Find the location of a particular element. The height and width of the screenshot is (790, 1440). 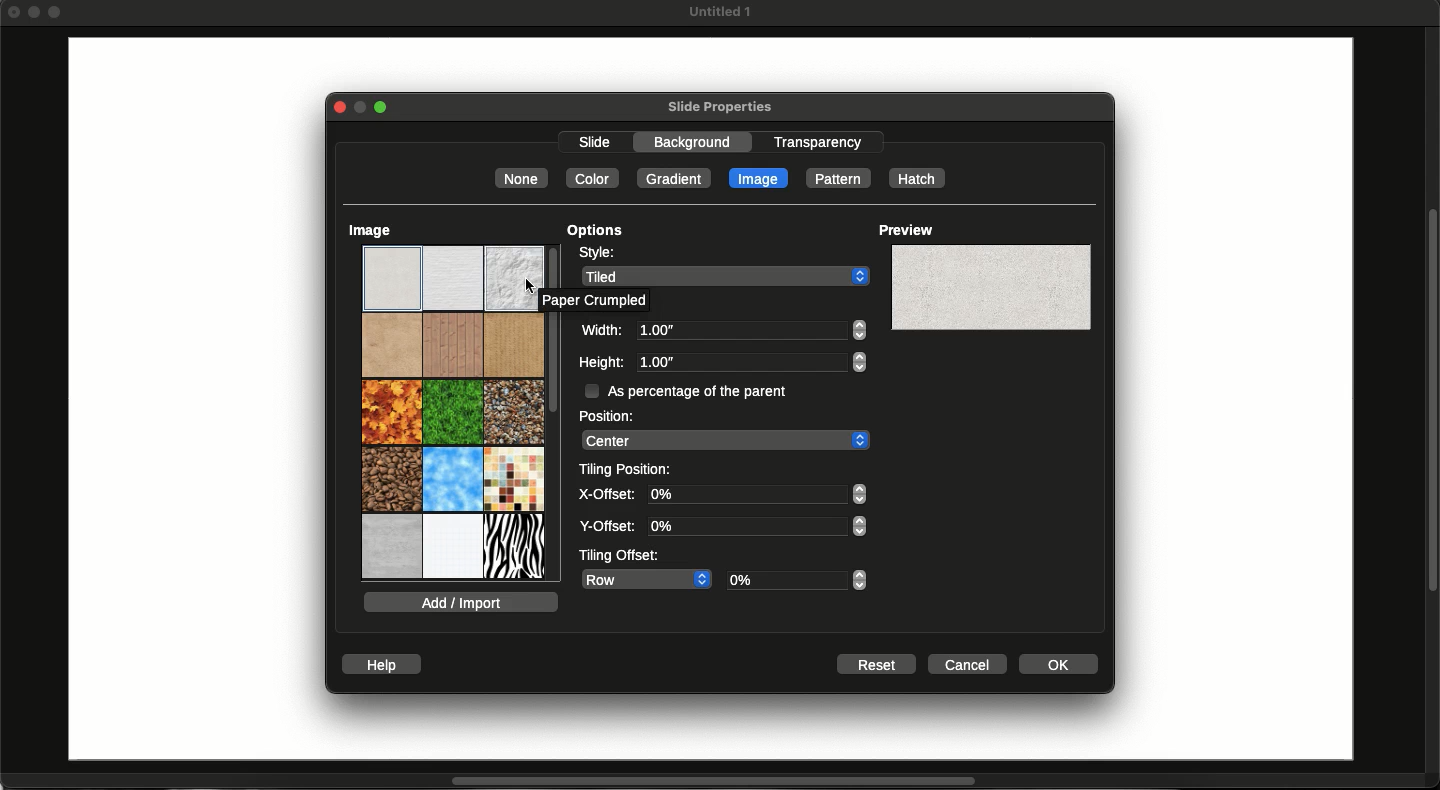

cursor is located at coordinates (525, 284).